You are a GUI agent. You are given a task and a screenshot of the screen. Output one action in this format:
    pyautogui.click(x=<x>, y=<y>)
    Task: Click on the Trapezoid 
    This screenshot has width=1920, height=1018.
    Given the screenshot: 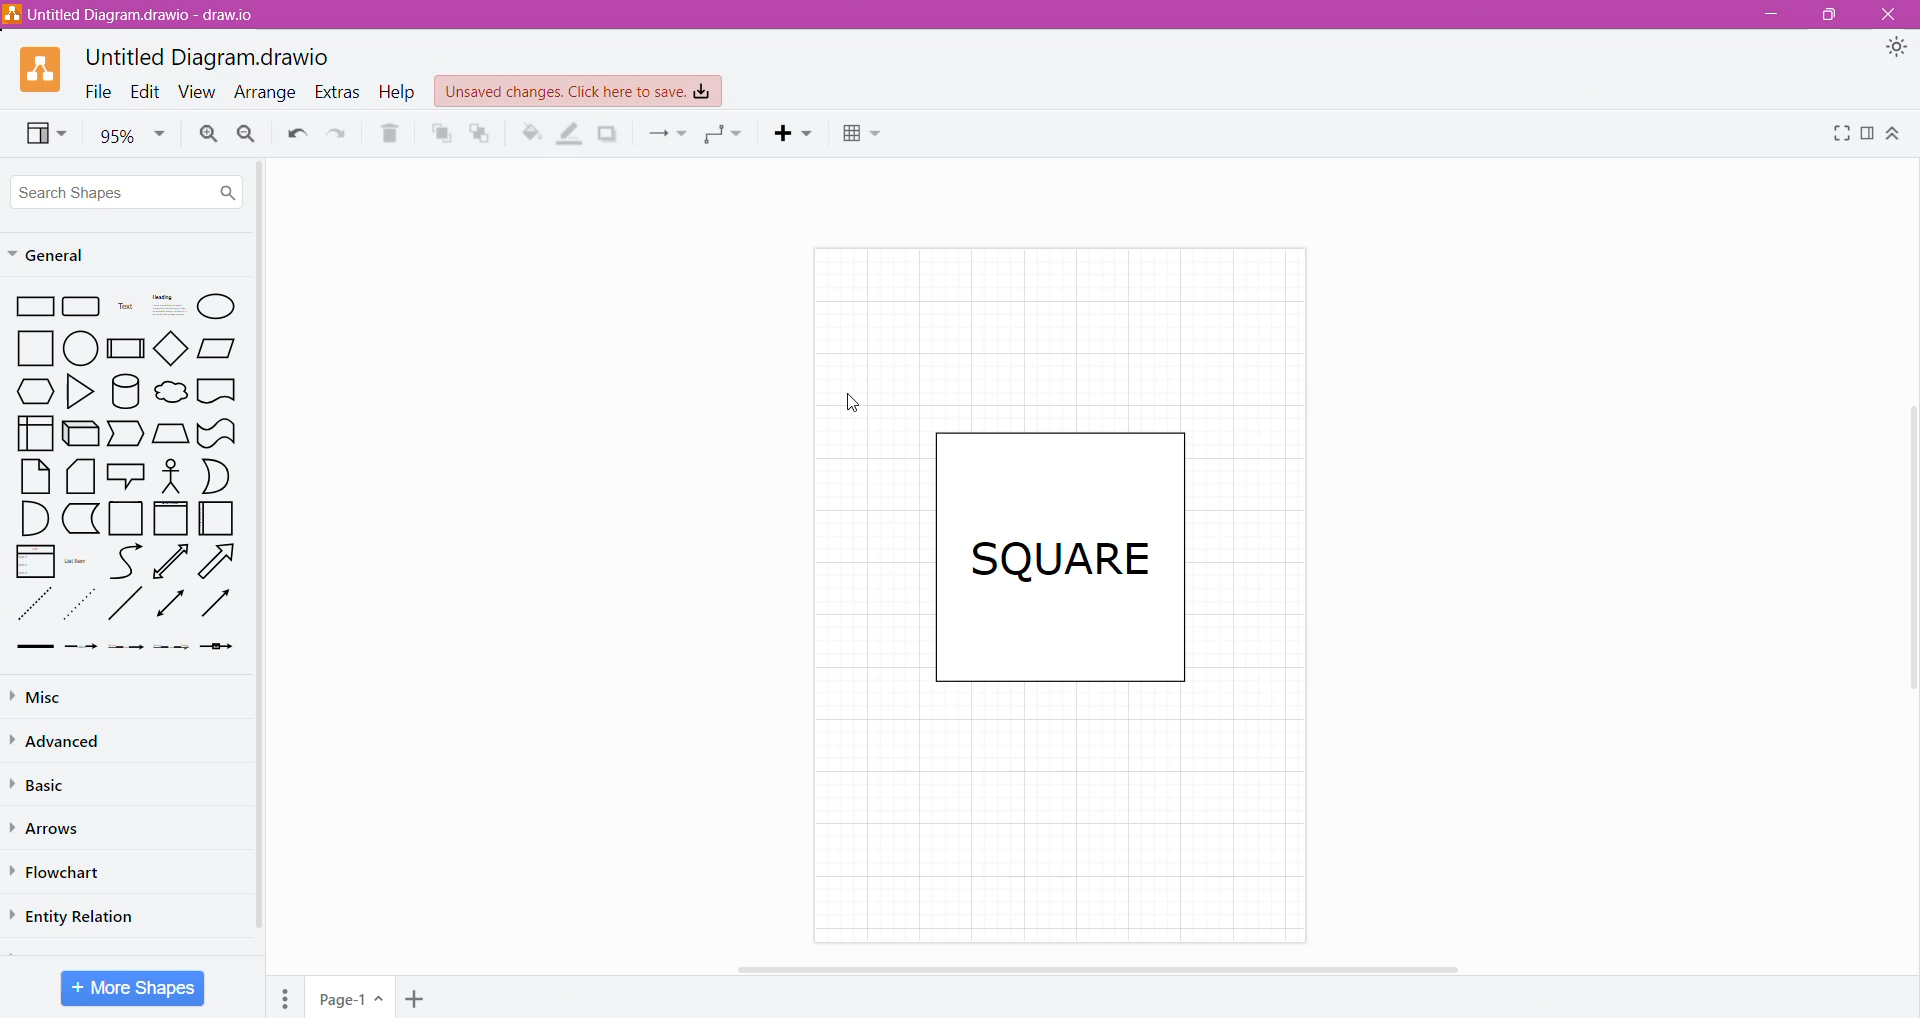 What is the action you would take?
    pyautogui.click(x=127, y=434)
    